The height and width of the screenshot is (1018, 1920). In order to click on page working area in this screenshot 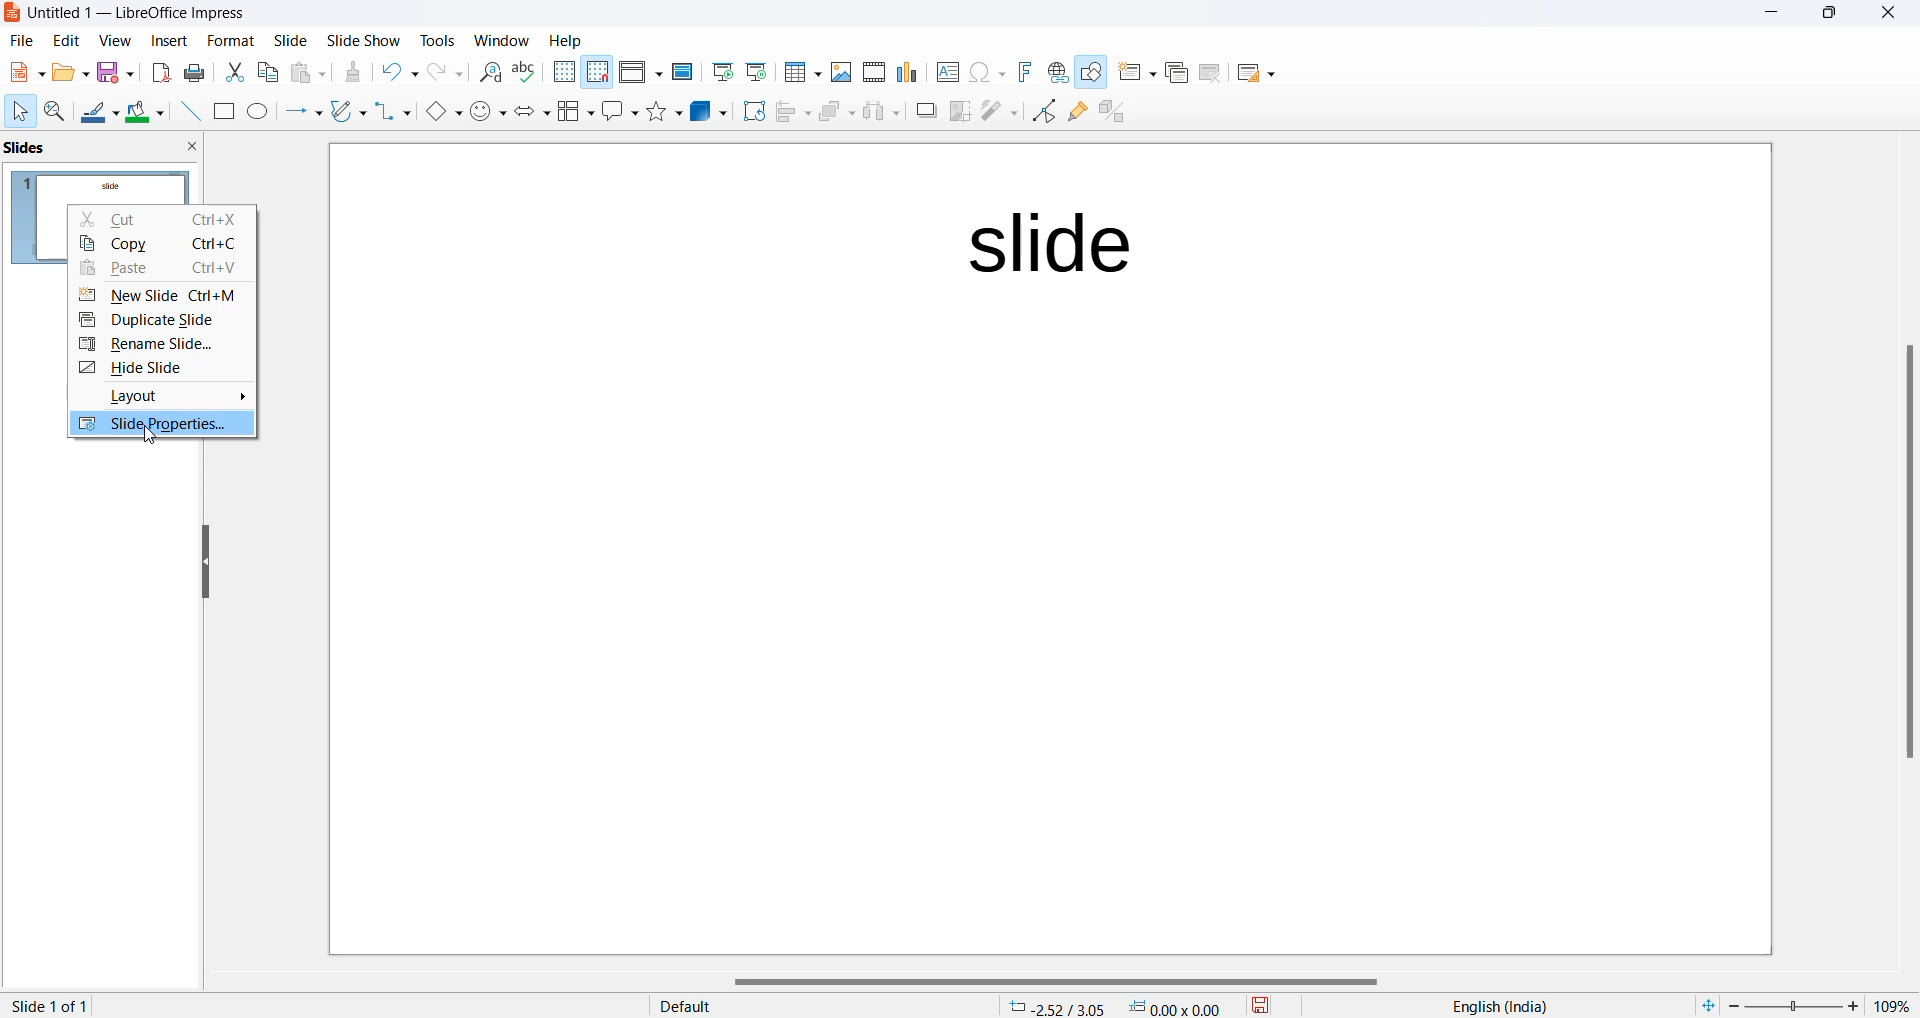, I will do `click(1053, 547)`.